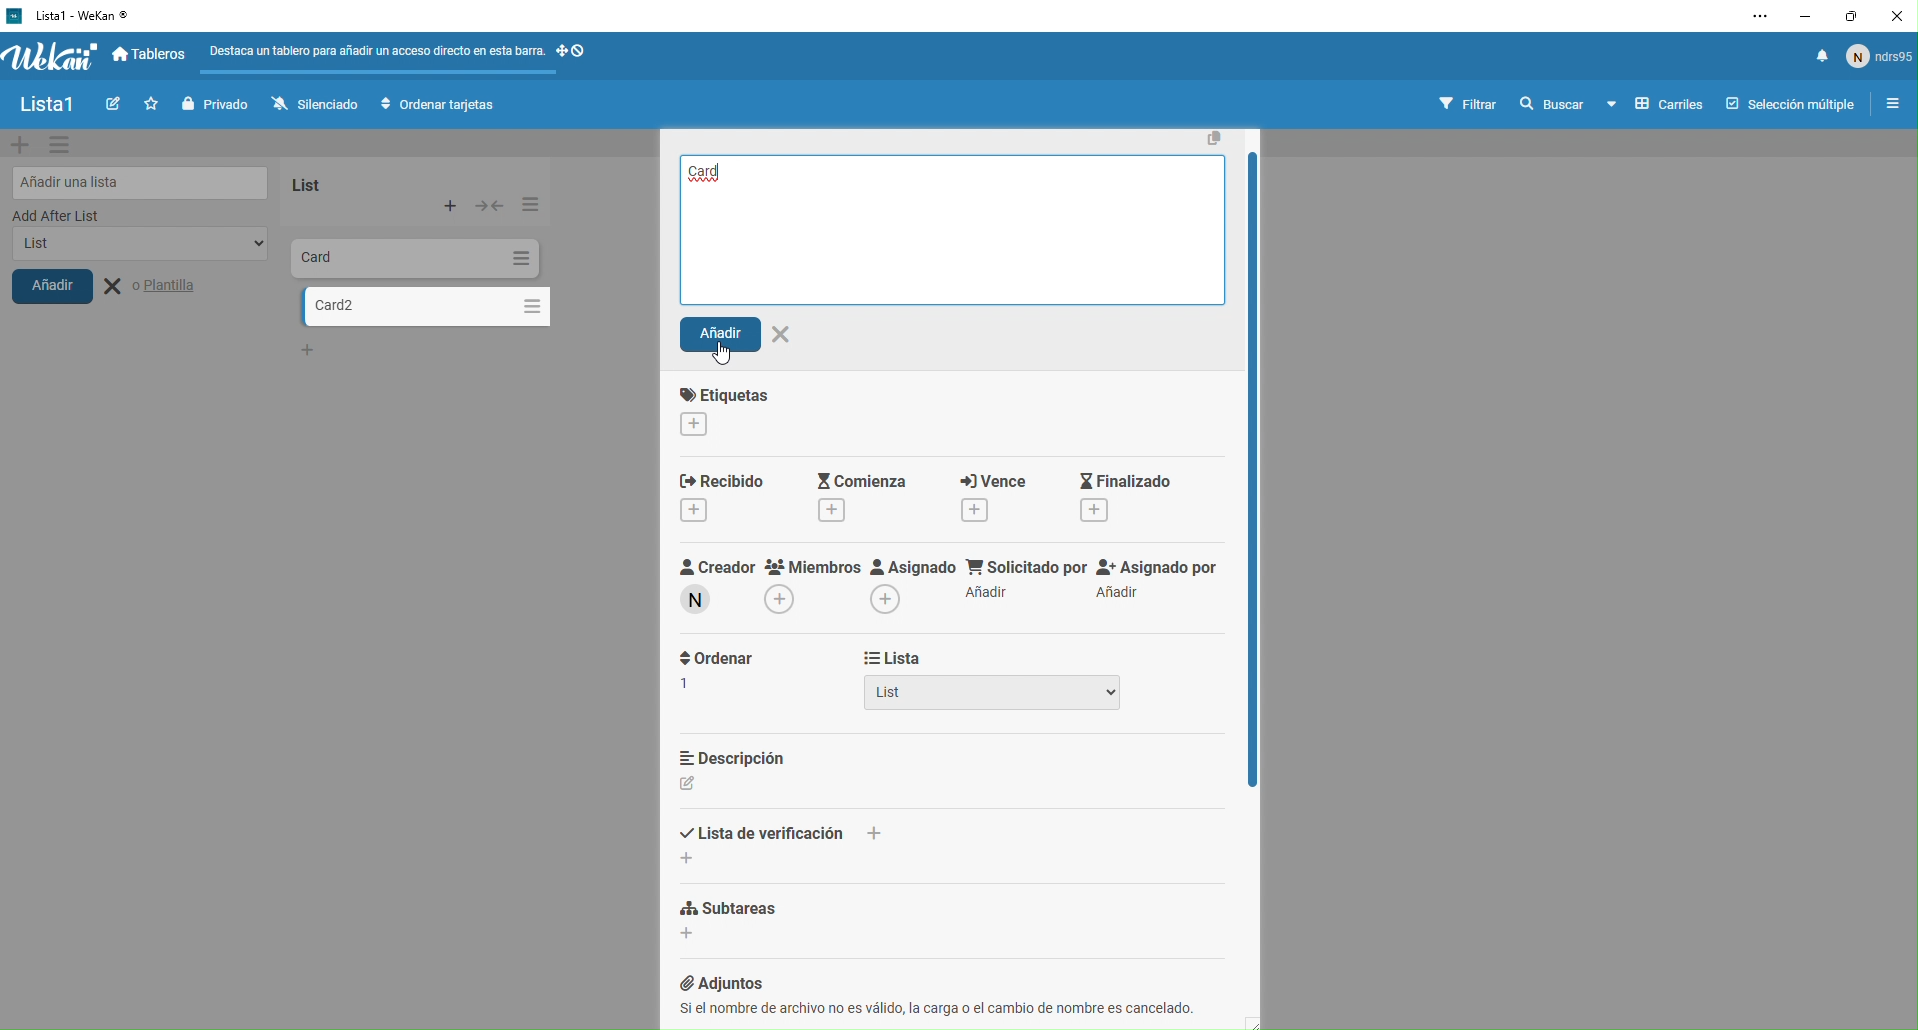 The image size is (1918, 1030). I want to click on Solicitado Pon, so click(1023, 579).